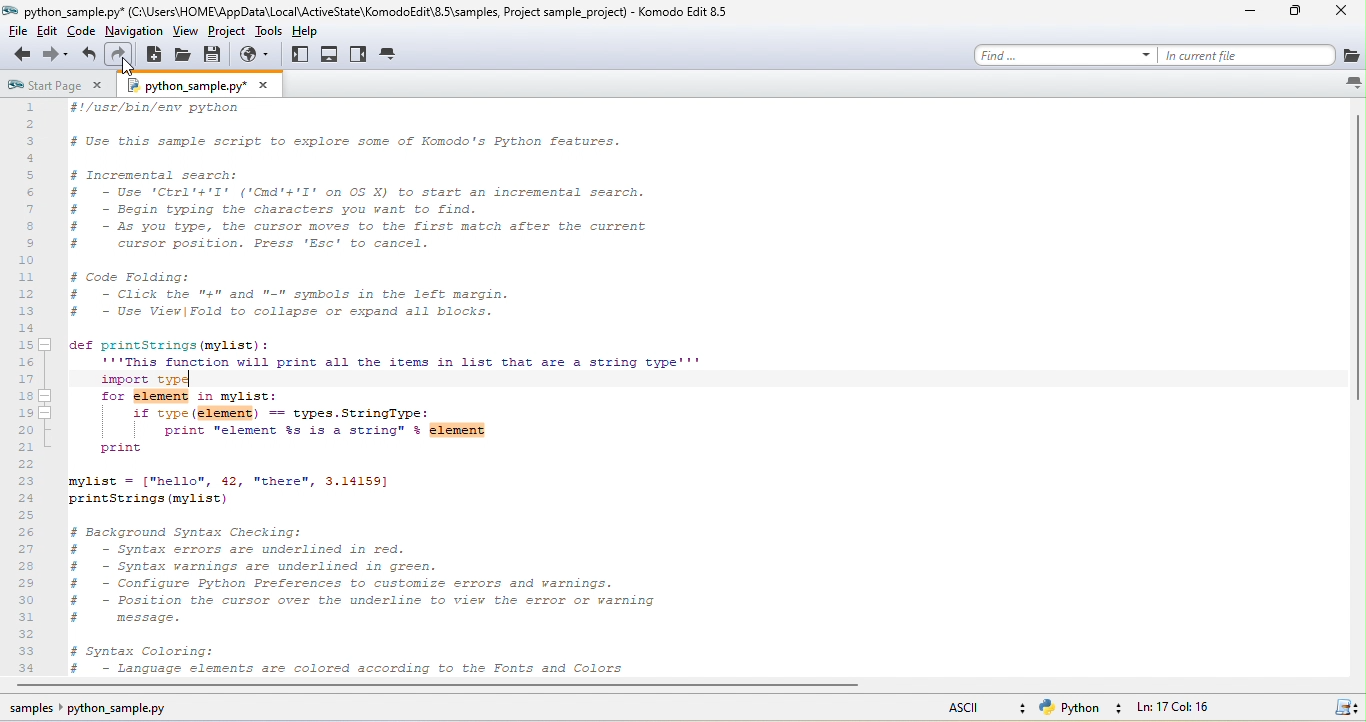 The width and height of the screenshot is (1366, 722). I want to click on preview buffer, so click(255, 55).